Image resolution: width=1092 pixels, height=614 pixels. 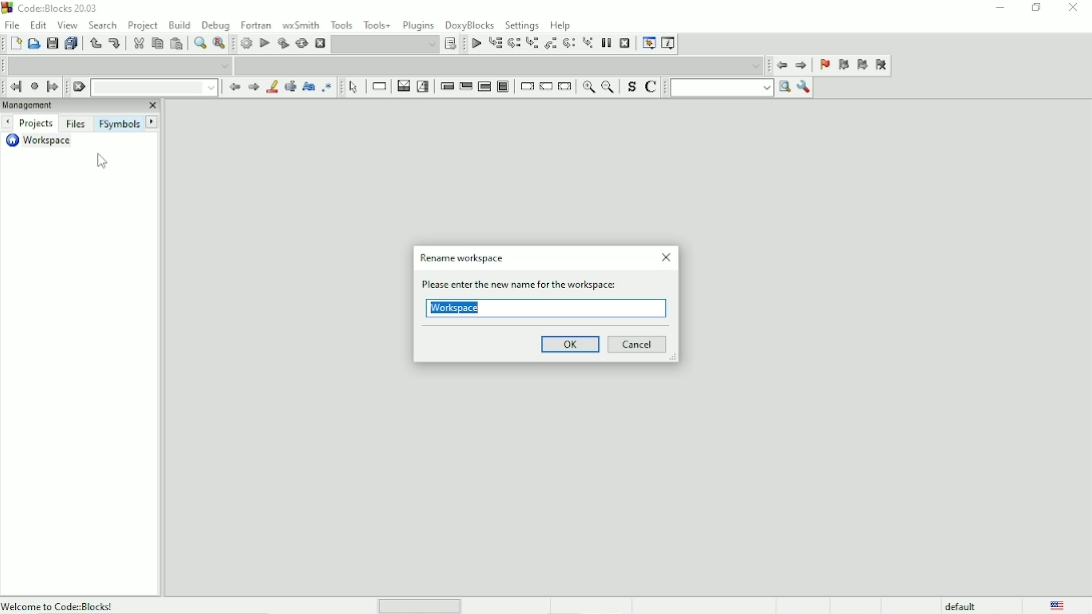 What do you see at coordinates (253, 87) in the screenshot?
I see `Next` at bounding box center [253, 87].